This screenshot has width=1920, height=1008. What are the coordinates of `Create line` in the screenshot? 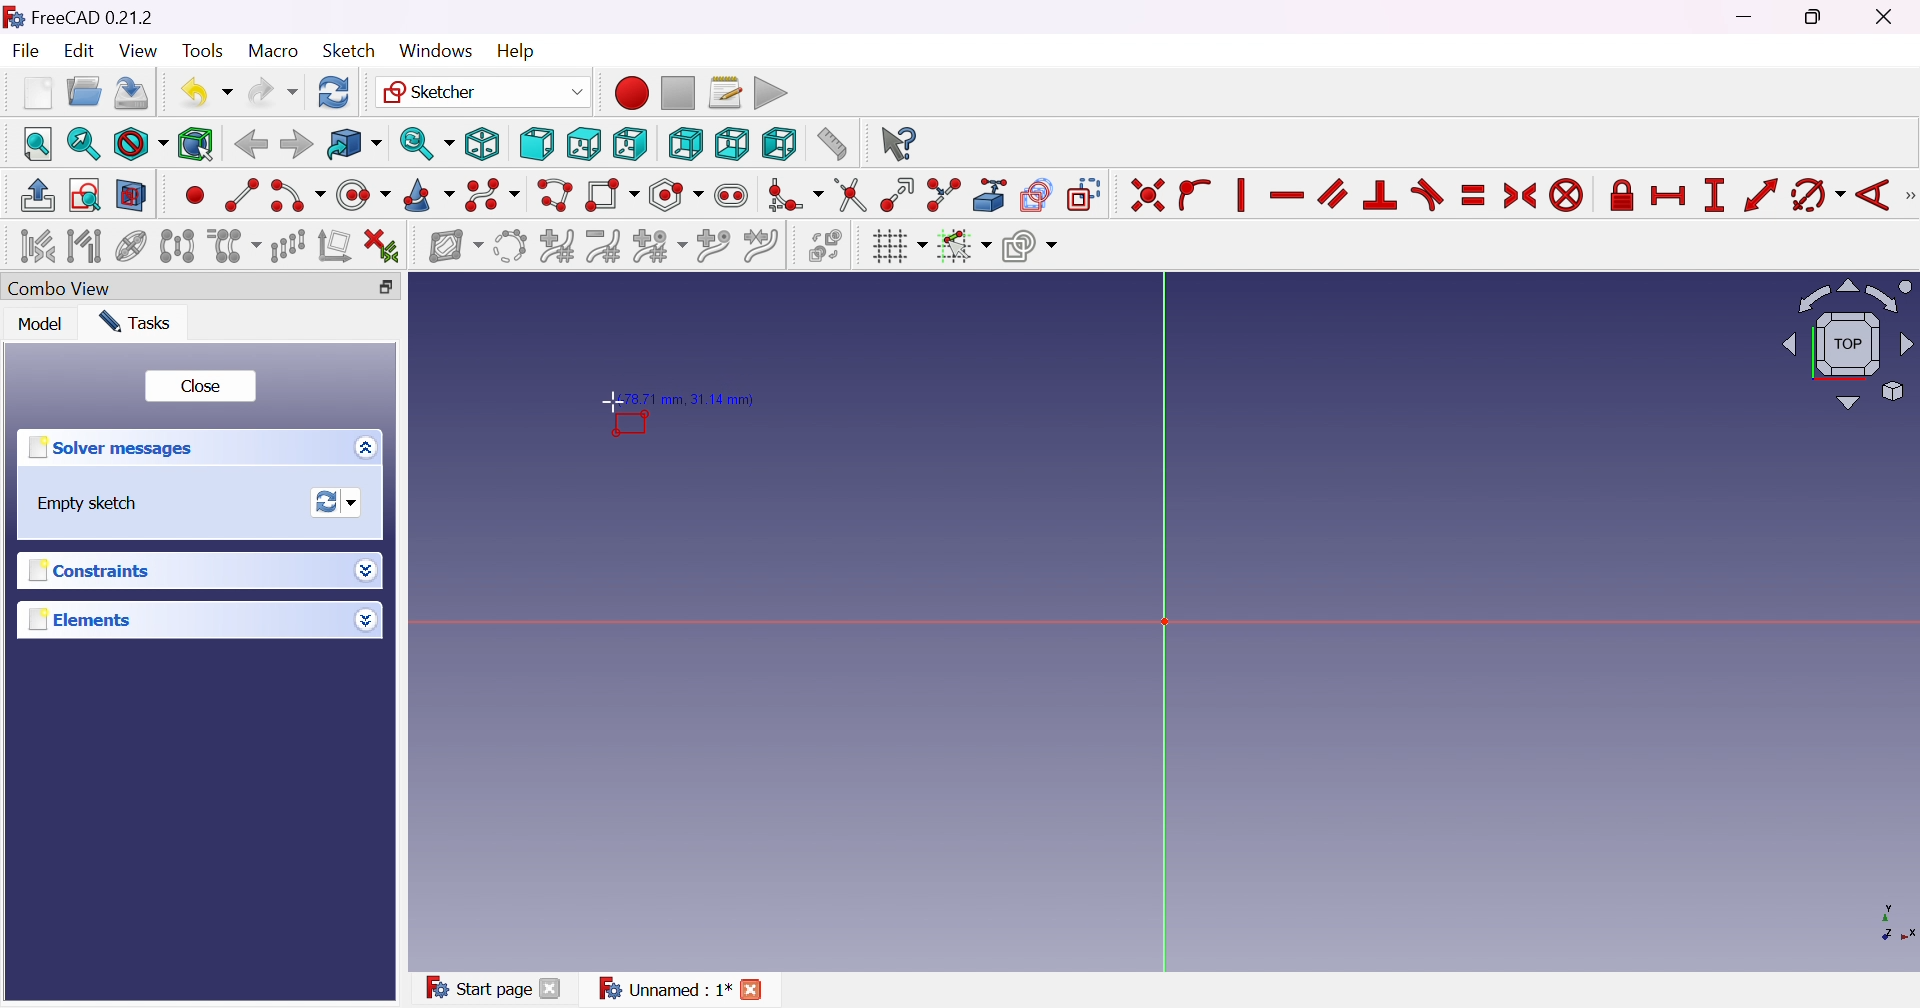 It's located at (240, 193).